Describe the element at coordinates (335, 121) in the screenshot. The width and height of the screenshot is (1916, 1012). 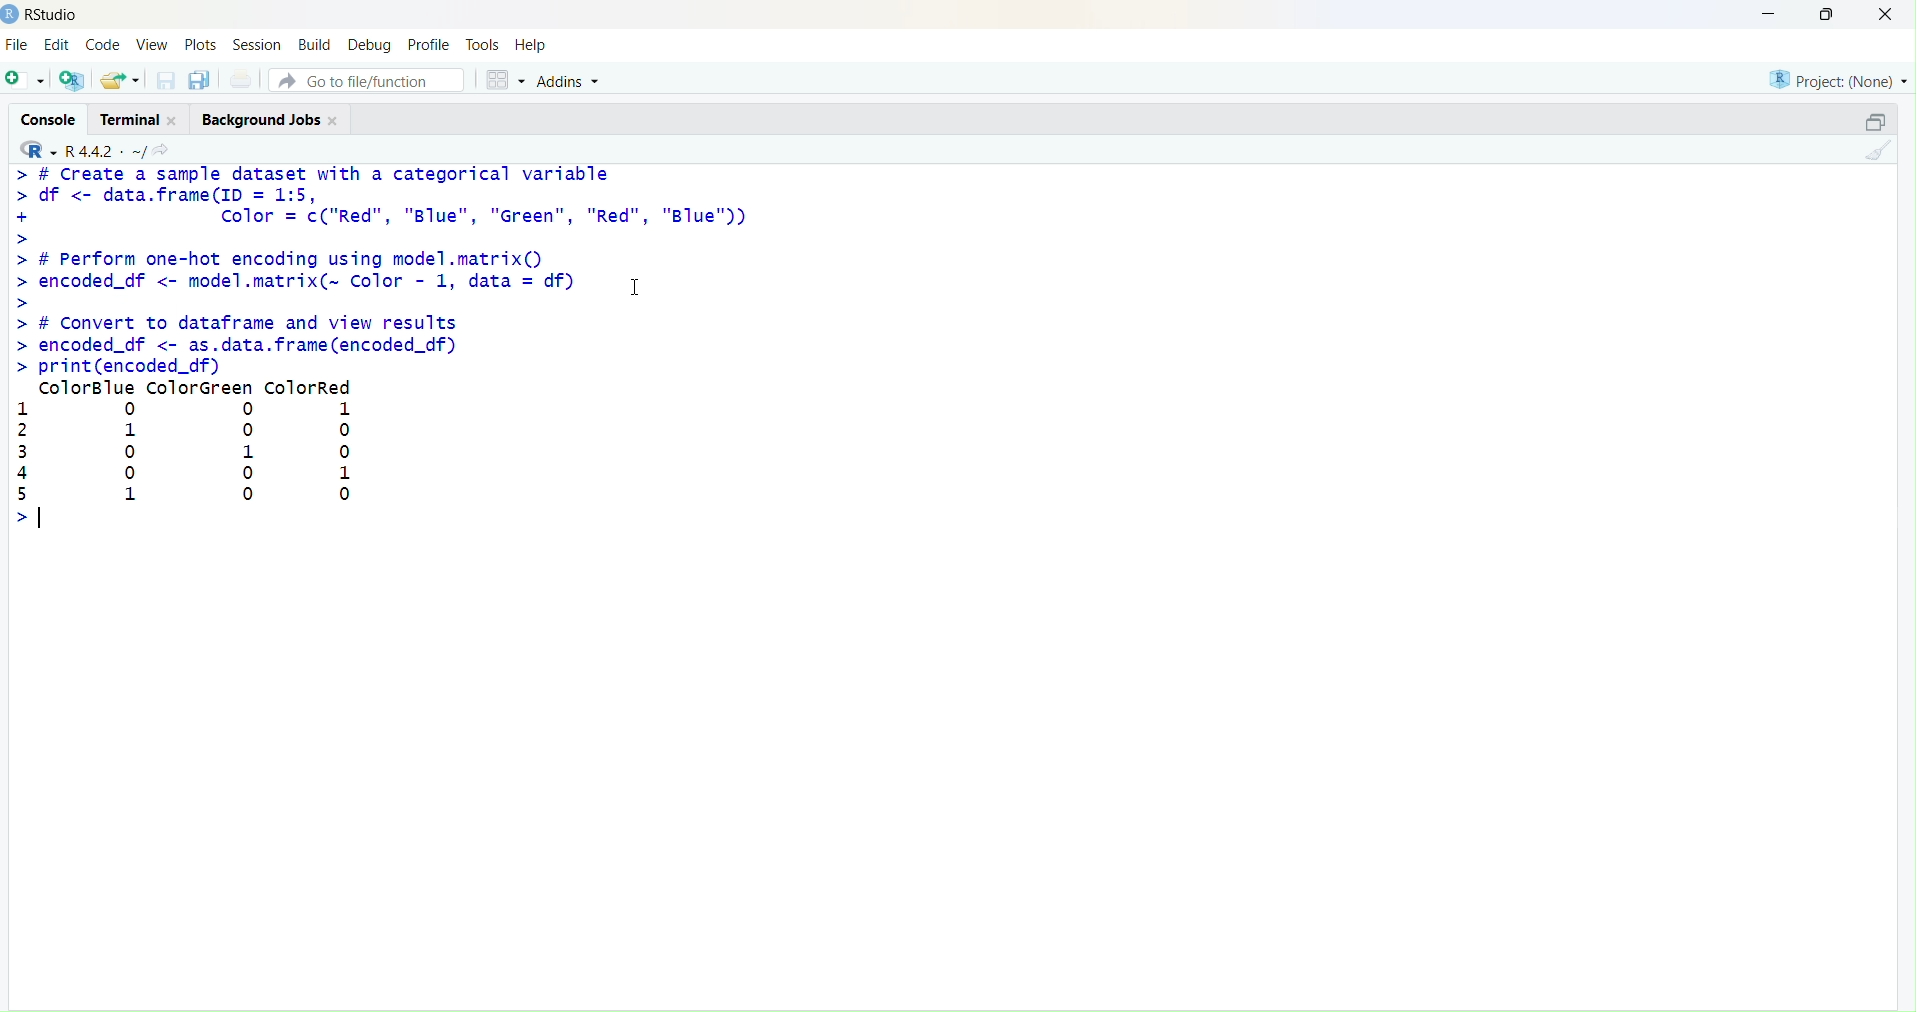
I see `close` at that location.